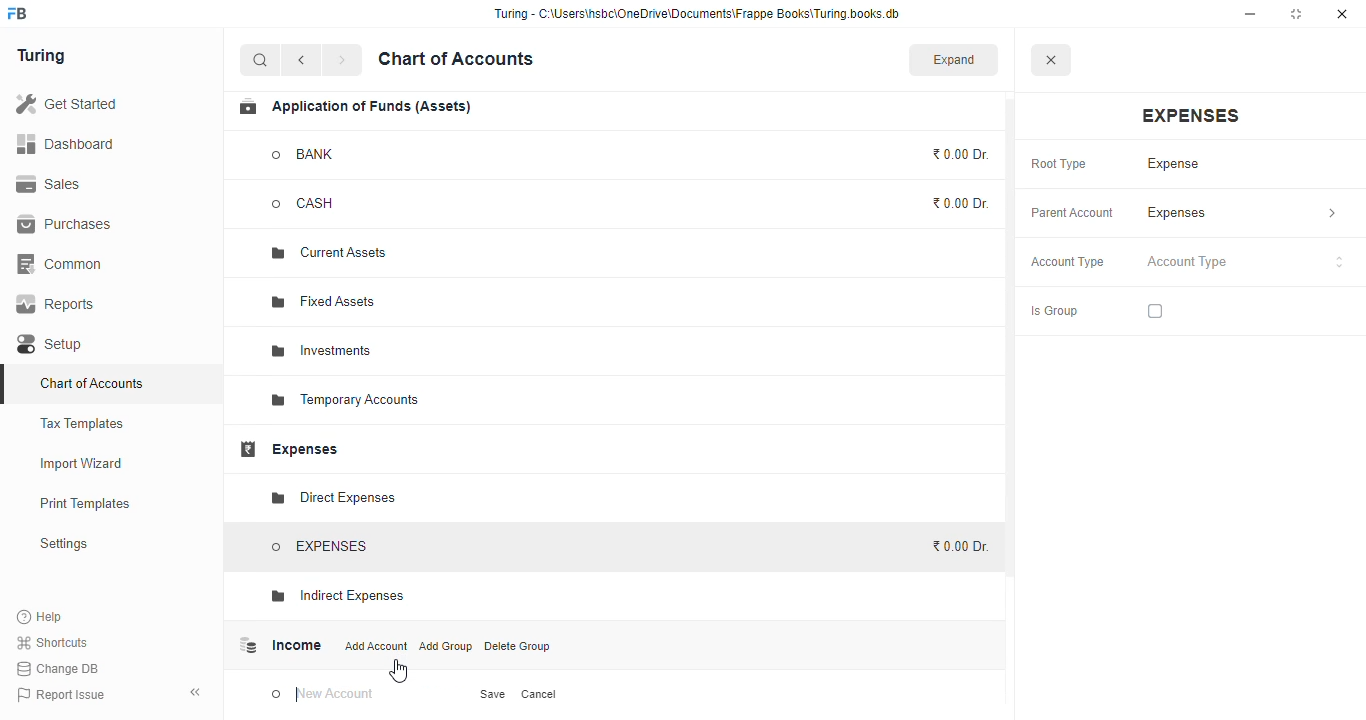 The height and width of the screenshot is (720, 1366). I want to click on close, so click(1050, 59).